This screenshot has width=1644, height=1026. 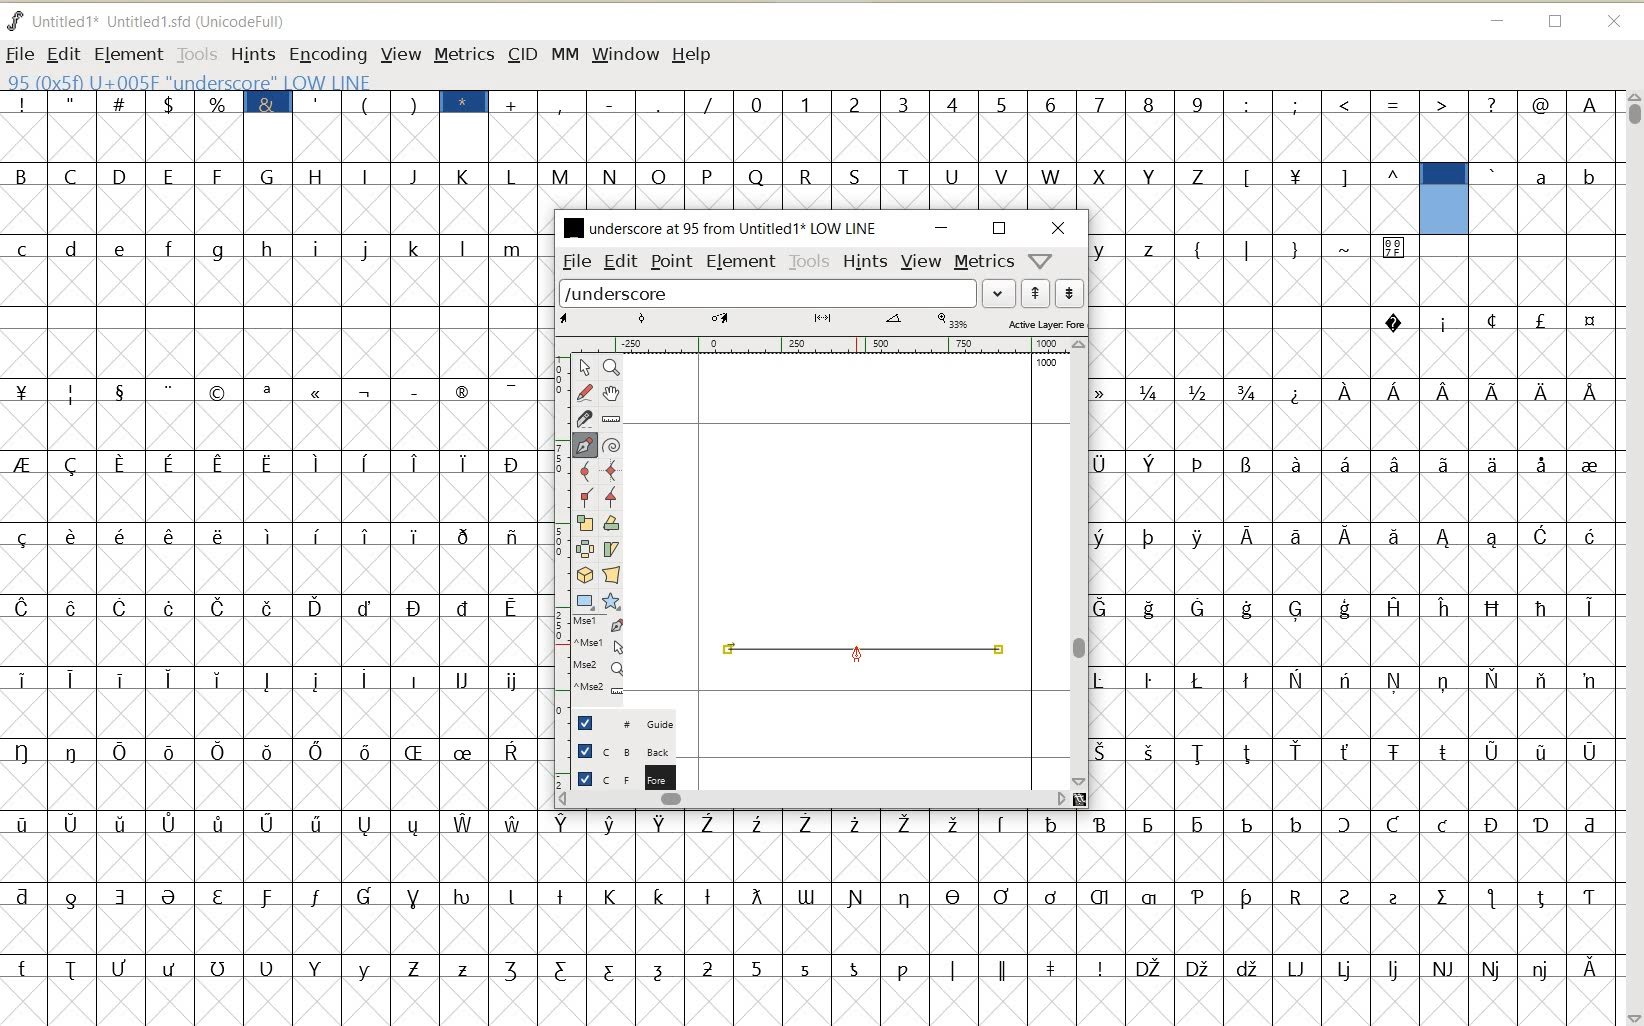 What do you see at coordinates (1080, 564) in the screenshot?
I see `SCROLLBAR` at bounding box center [1080, 564].